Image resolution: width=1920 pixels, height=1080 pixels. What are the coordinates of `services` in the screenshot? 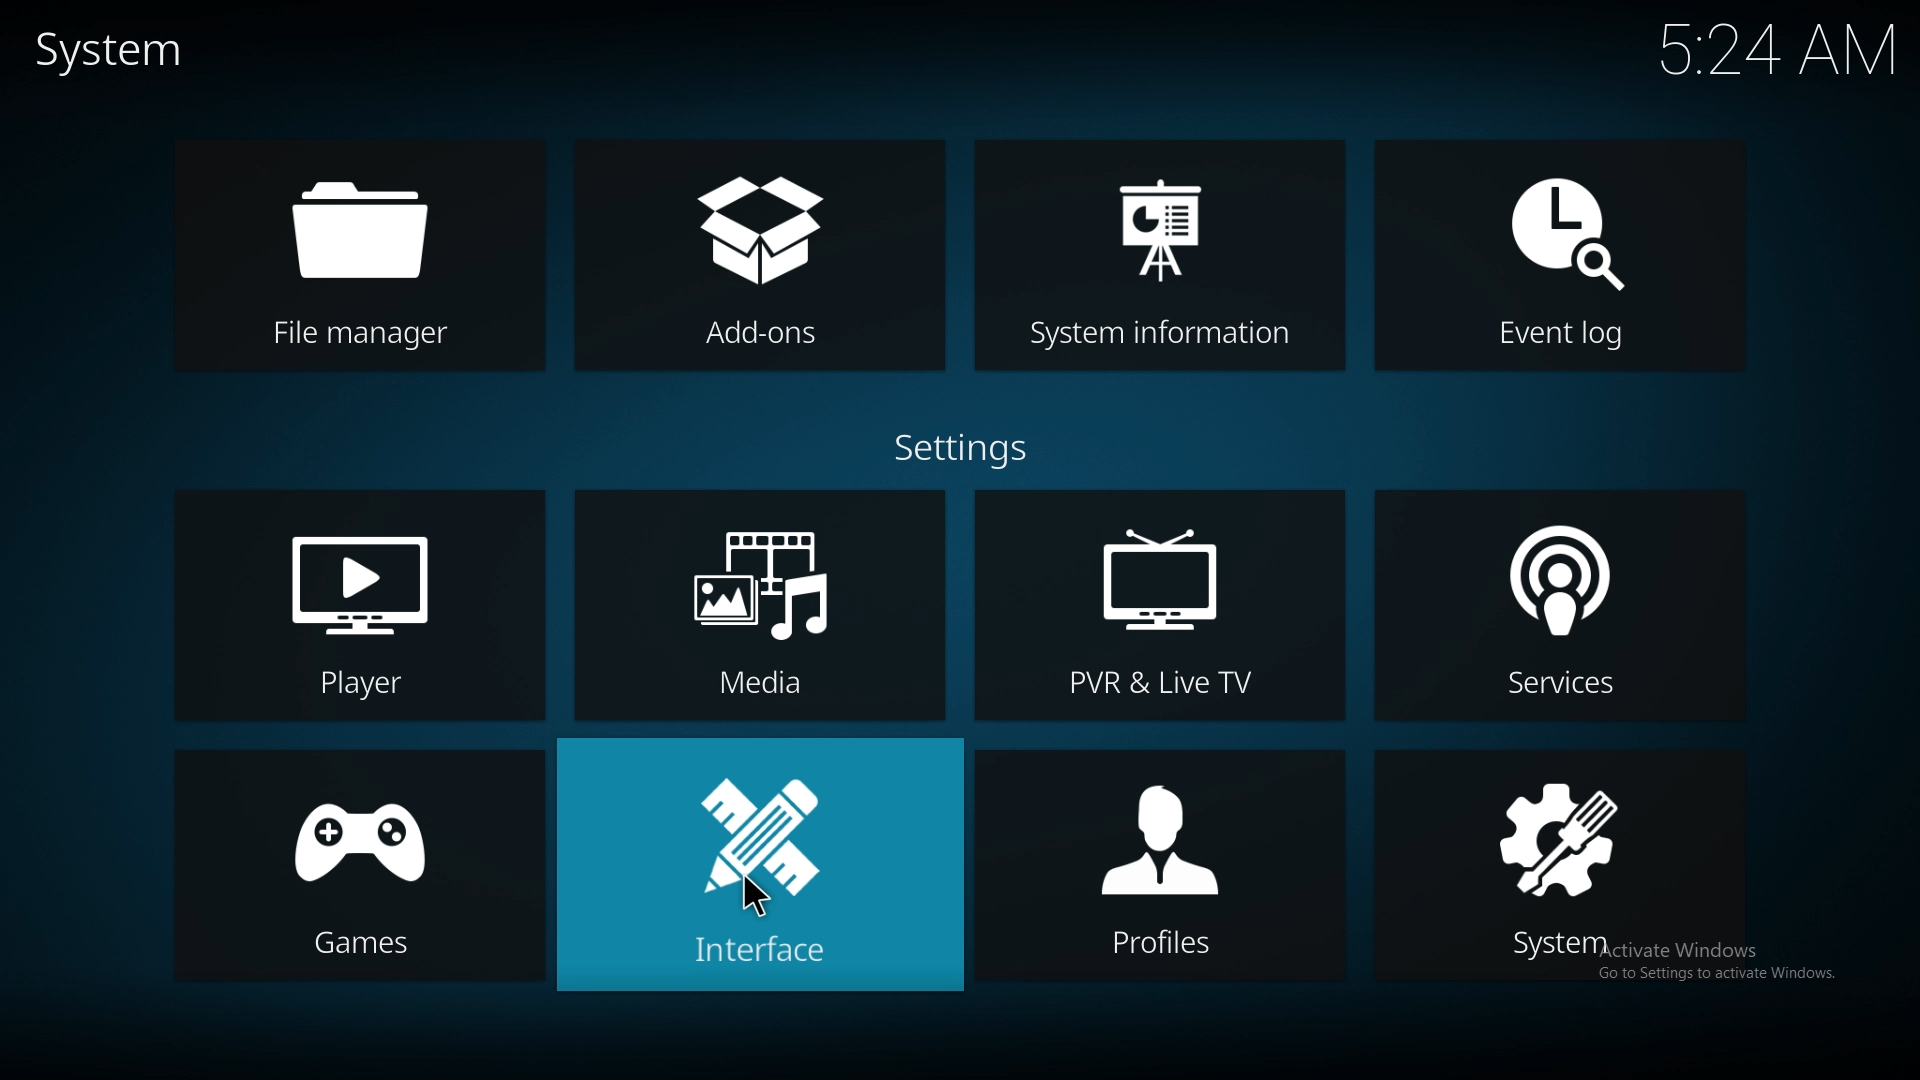 It's located at (1574, 602).